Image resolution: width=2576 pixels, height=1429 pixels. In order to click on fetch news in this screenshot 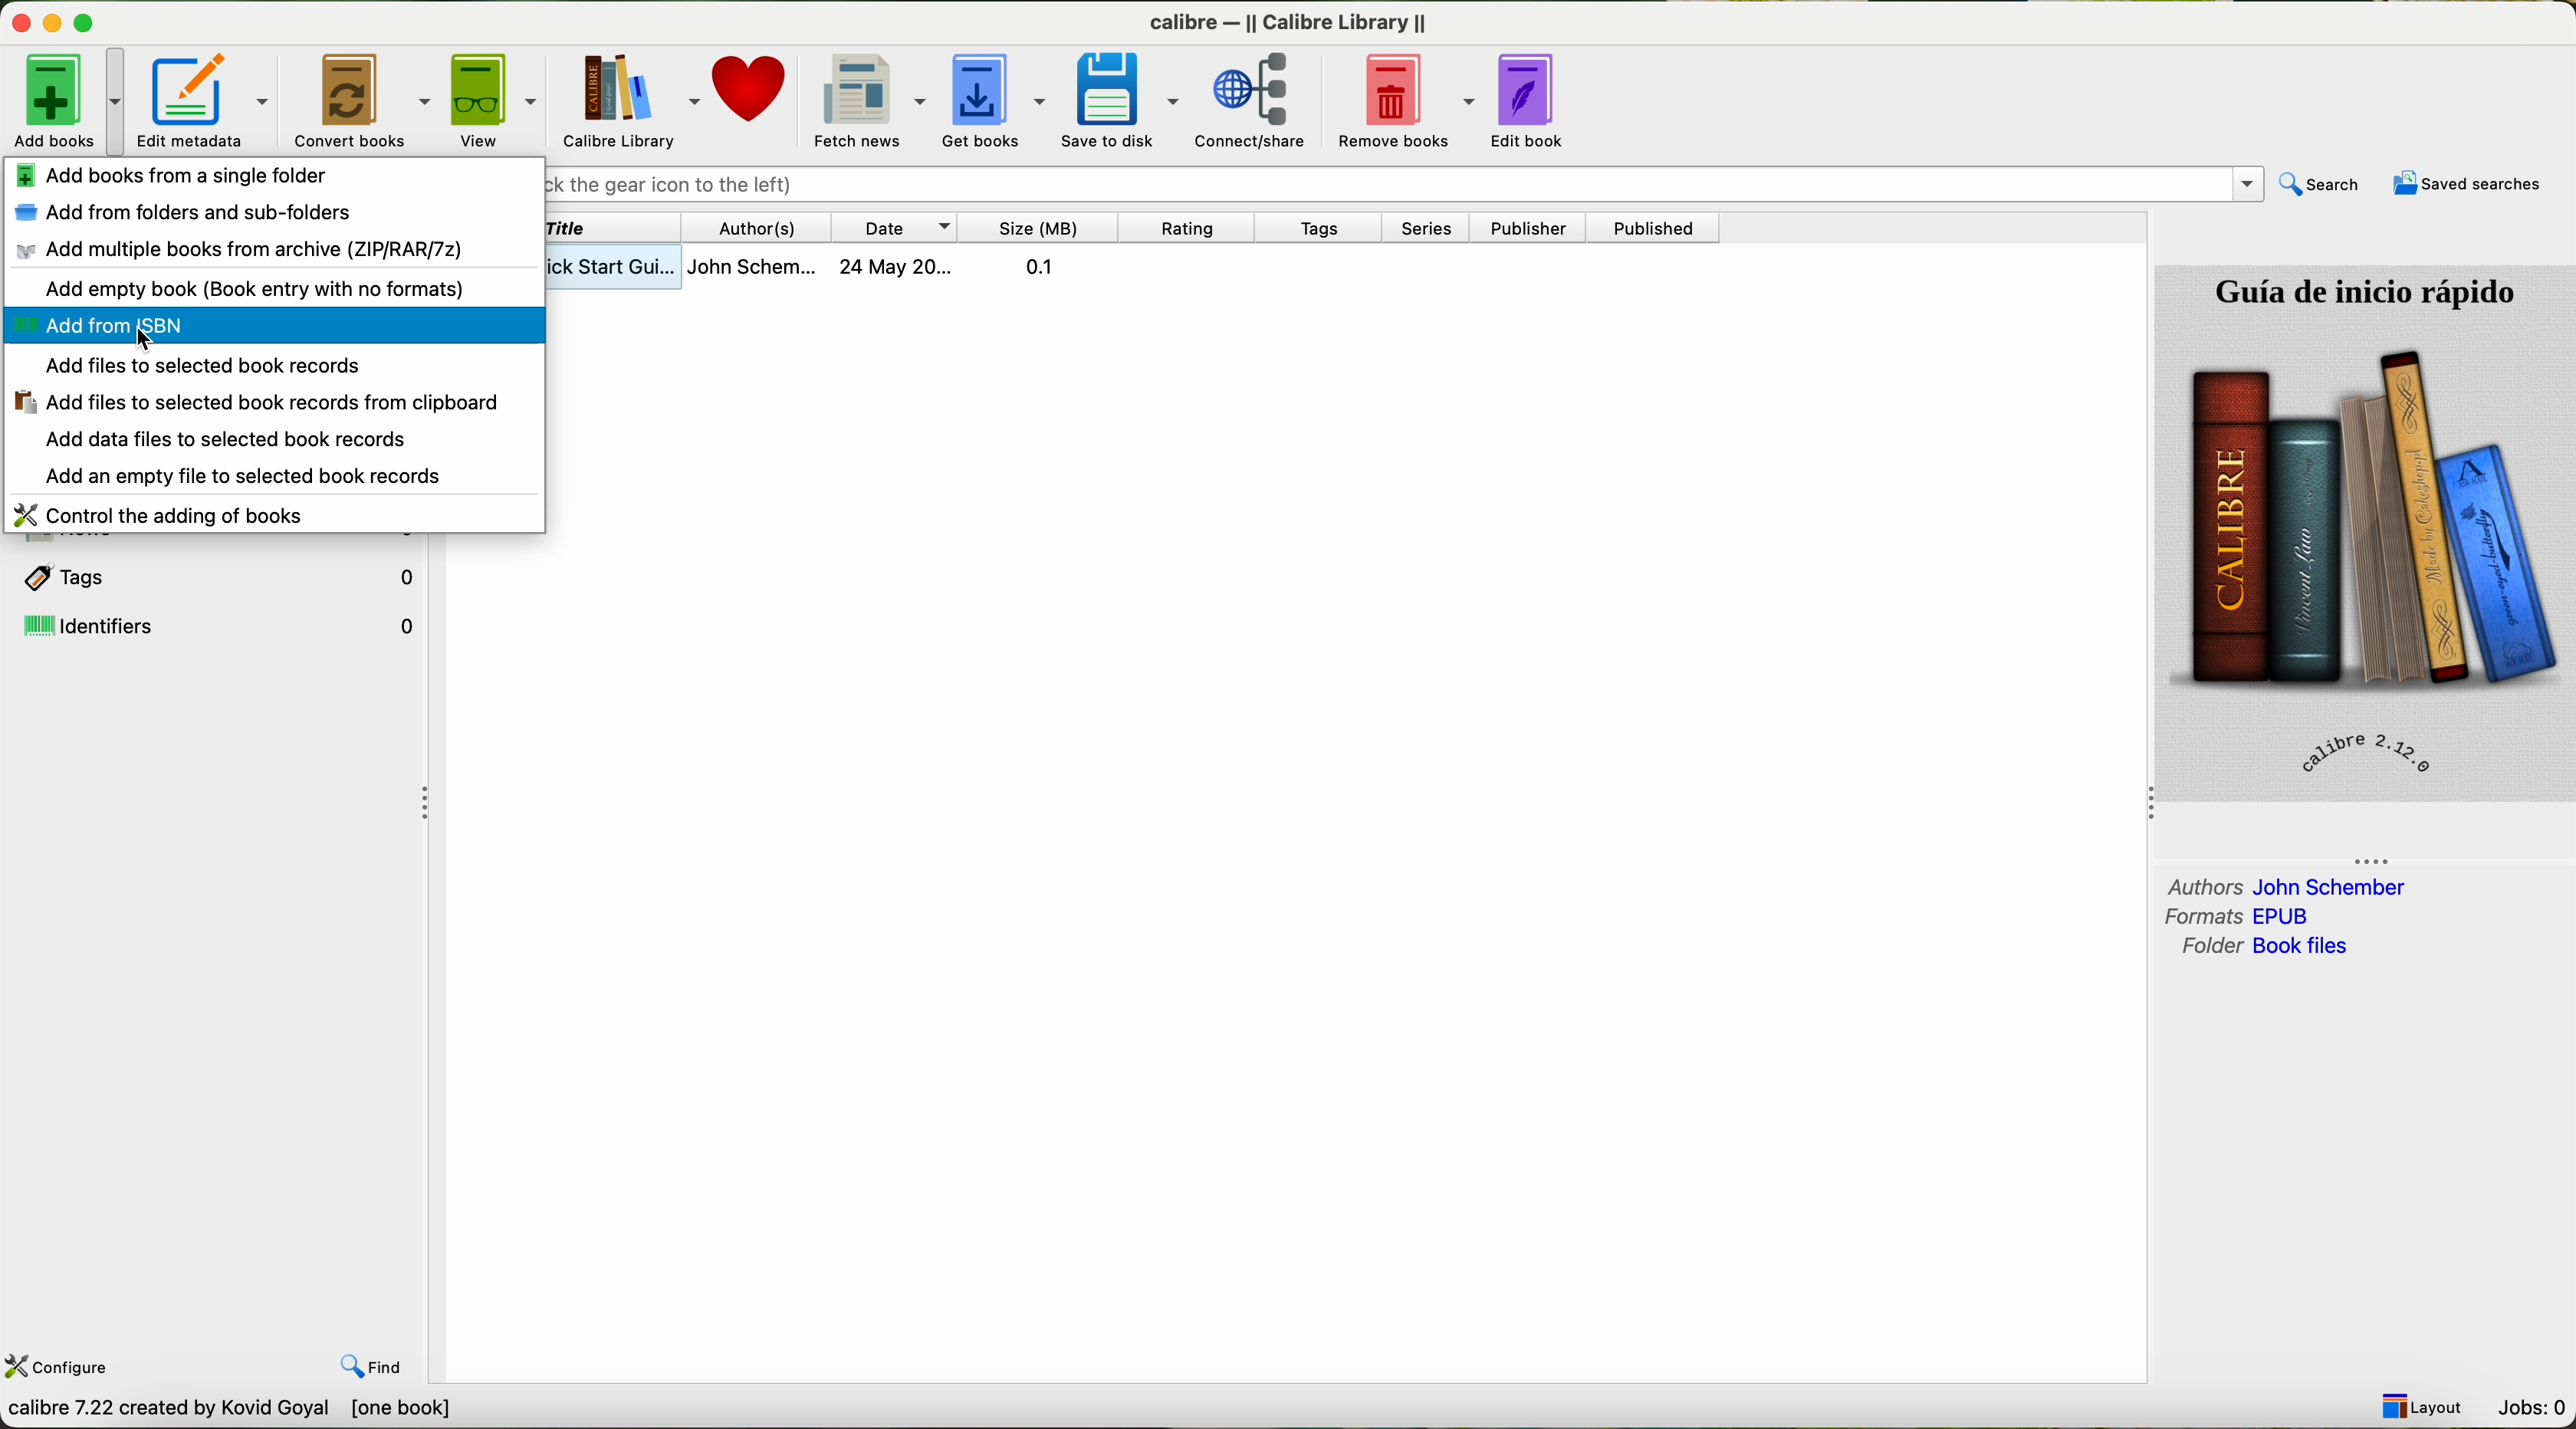, I will do `click(869, 98)`.